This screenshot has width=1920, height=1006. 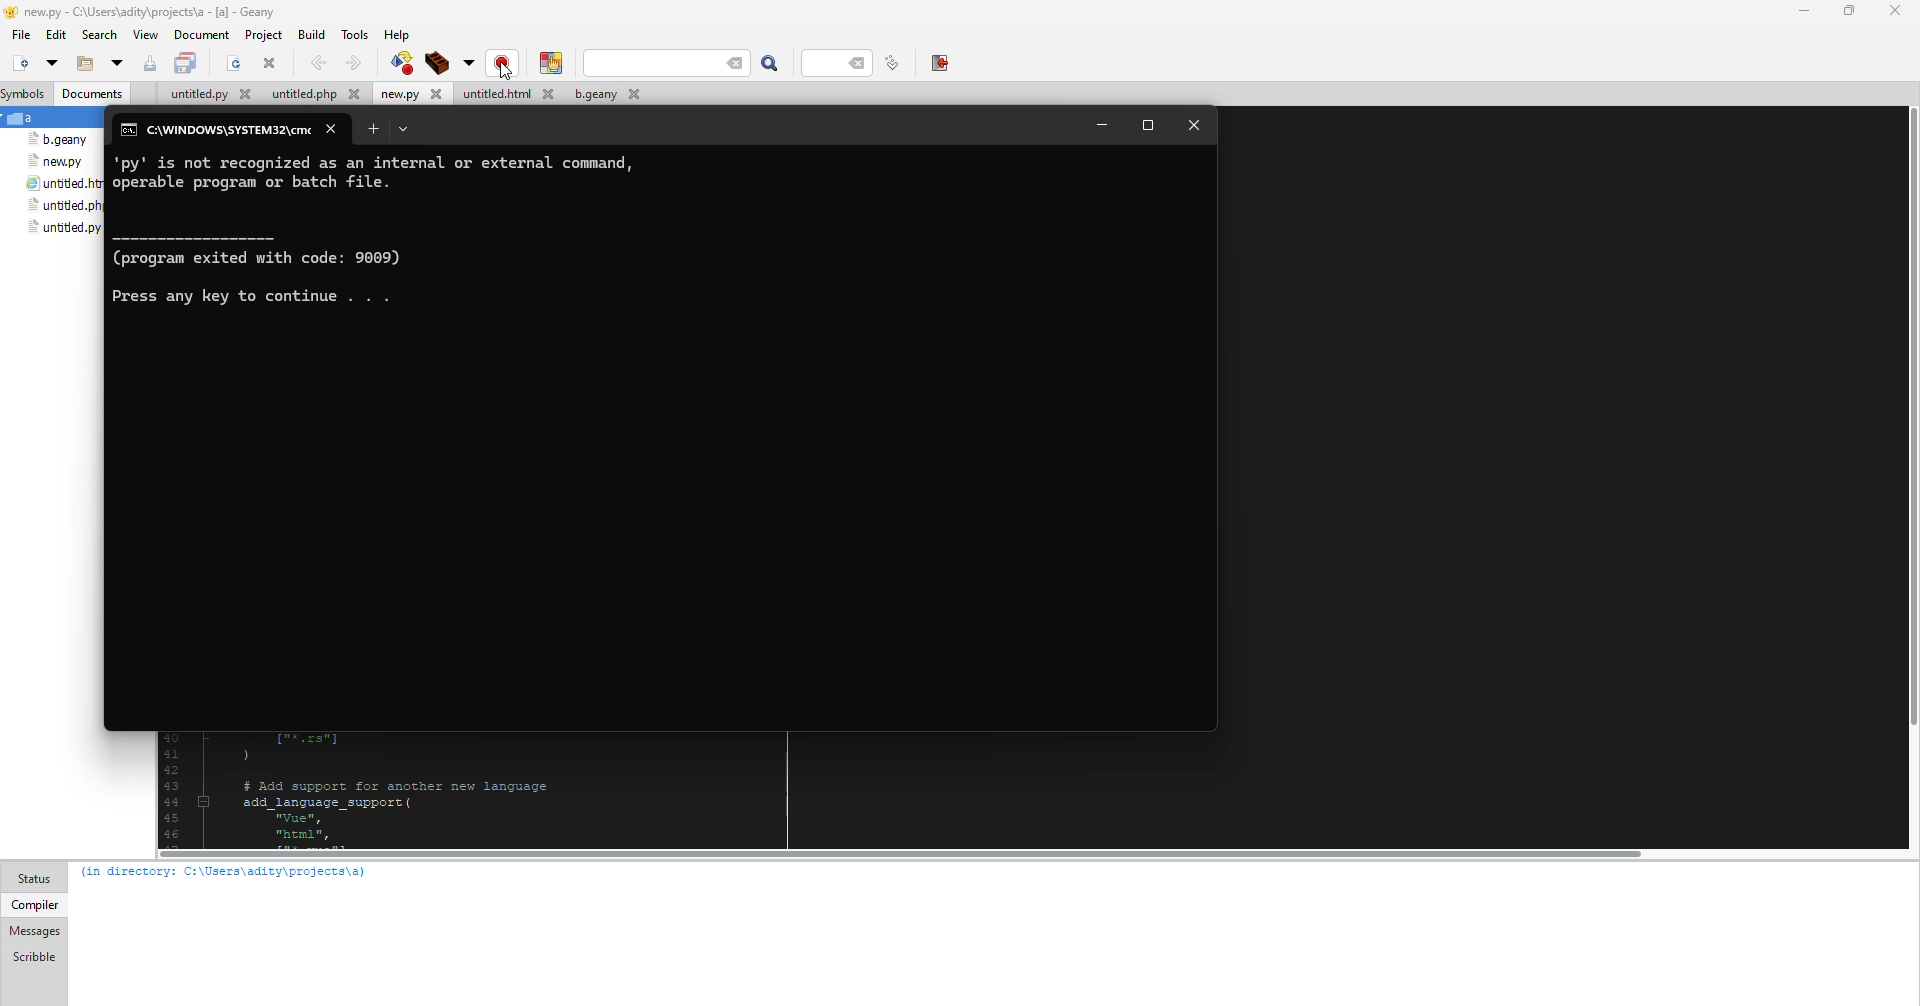 I want to click on file, so click(x=410, y=95).